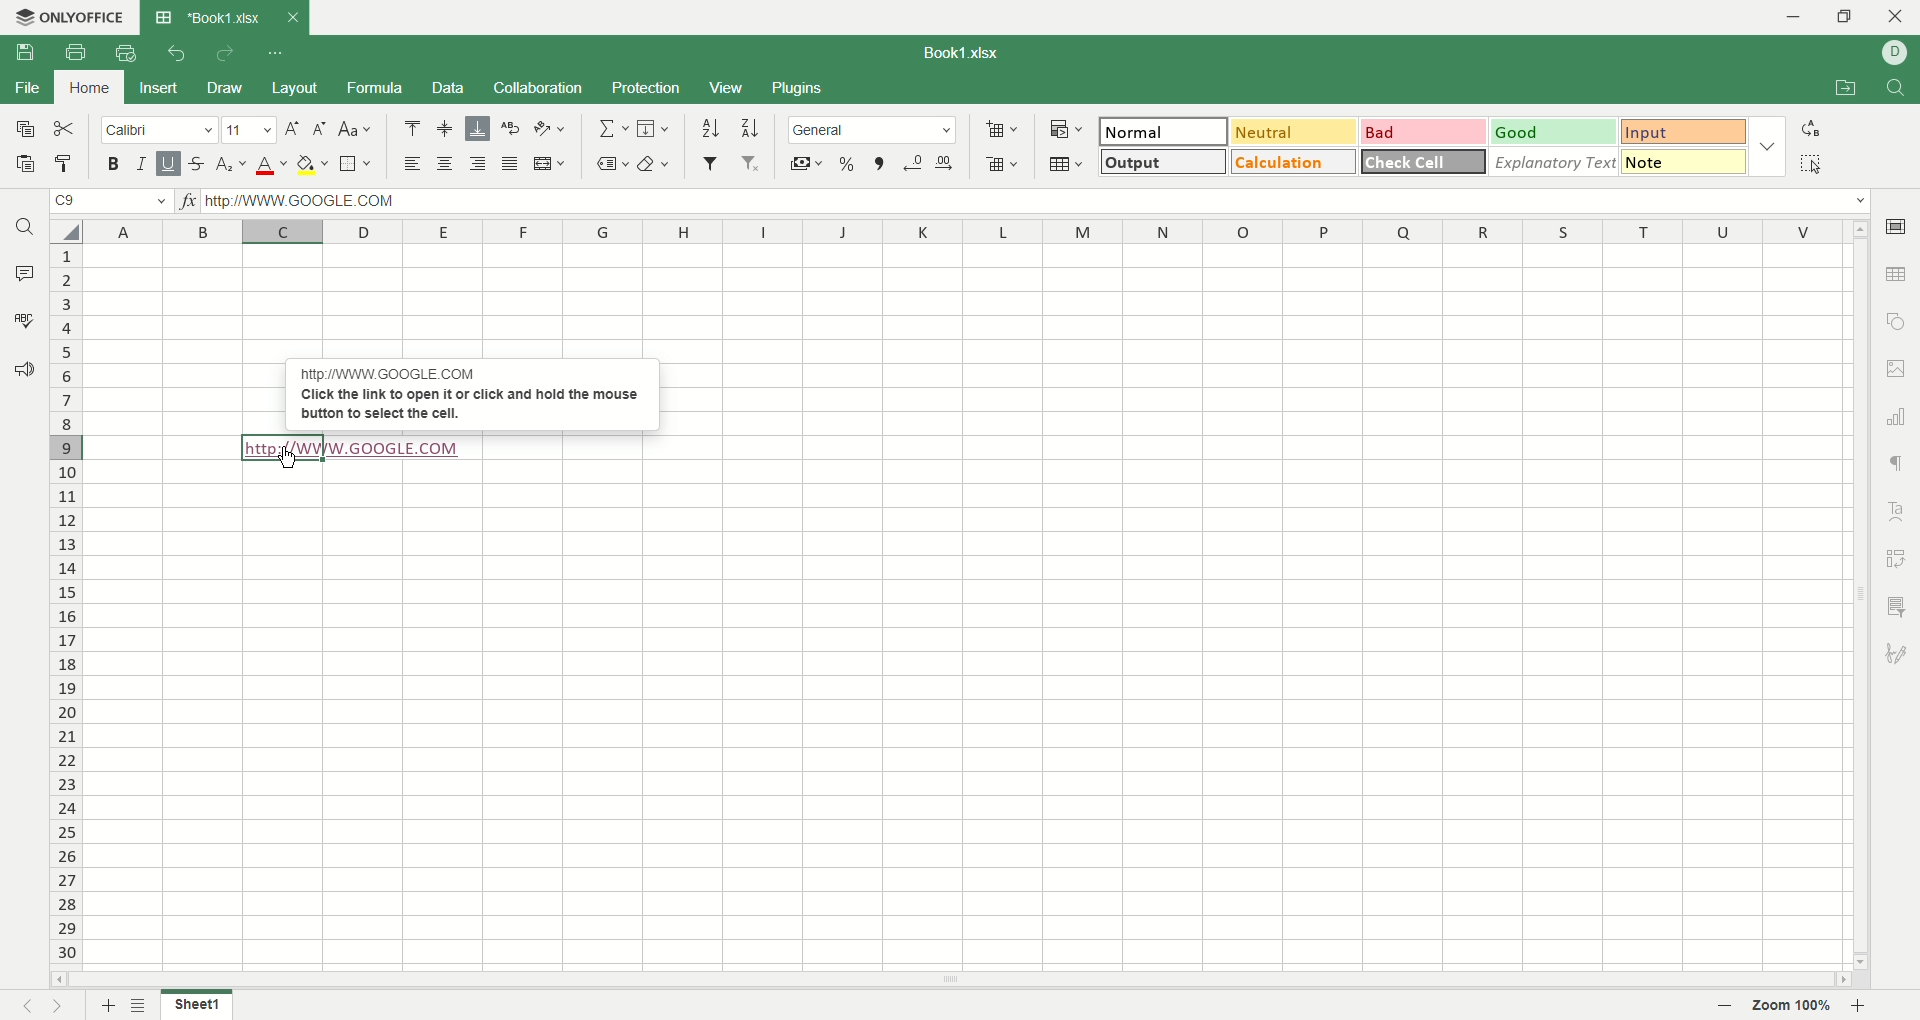  What do you see at coordinates (66, 165) in the screenshot?
I see `copy style` at bounding box center [66, 165].